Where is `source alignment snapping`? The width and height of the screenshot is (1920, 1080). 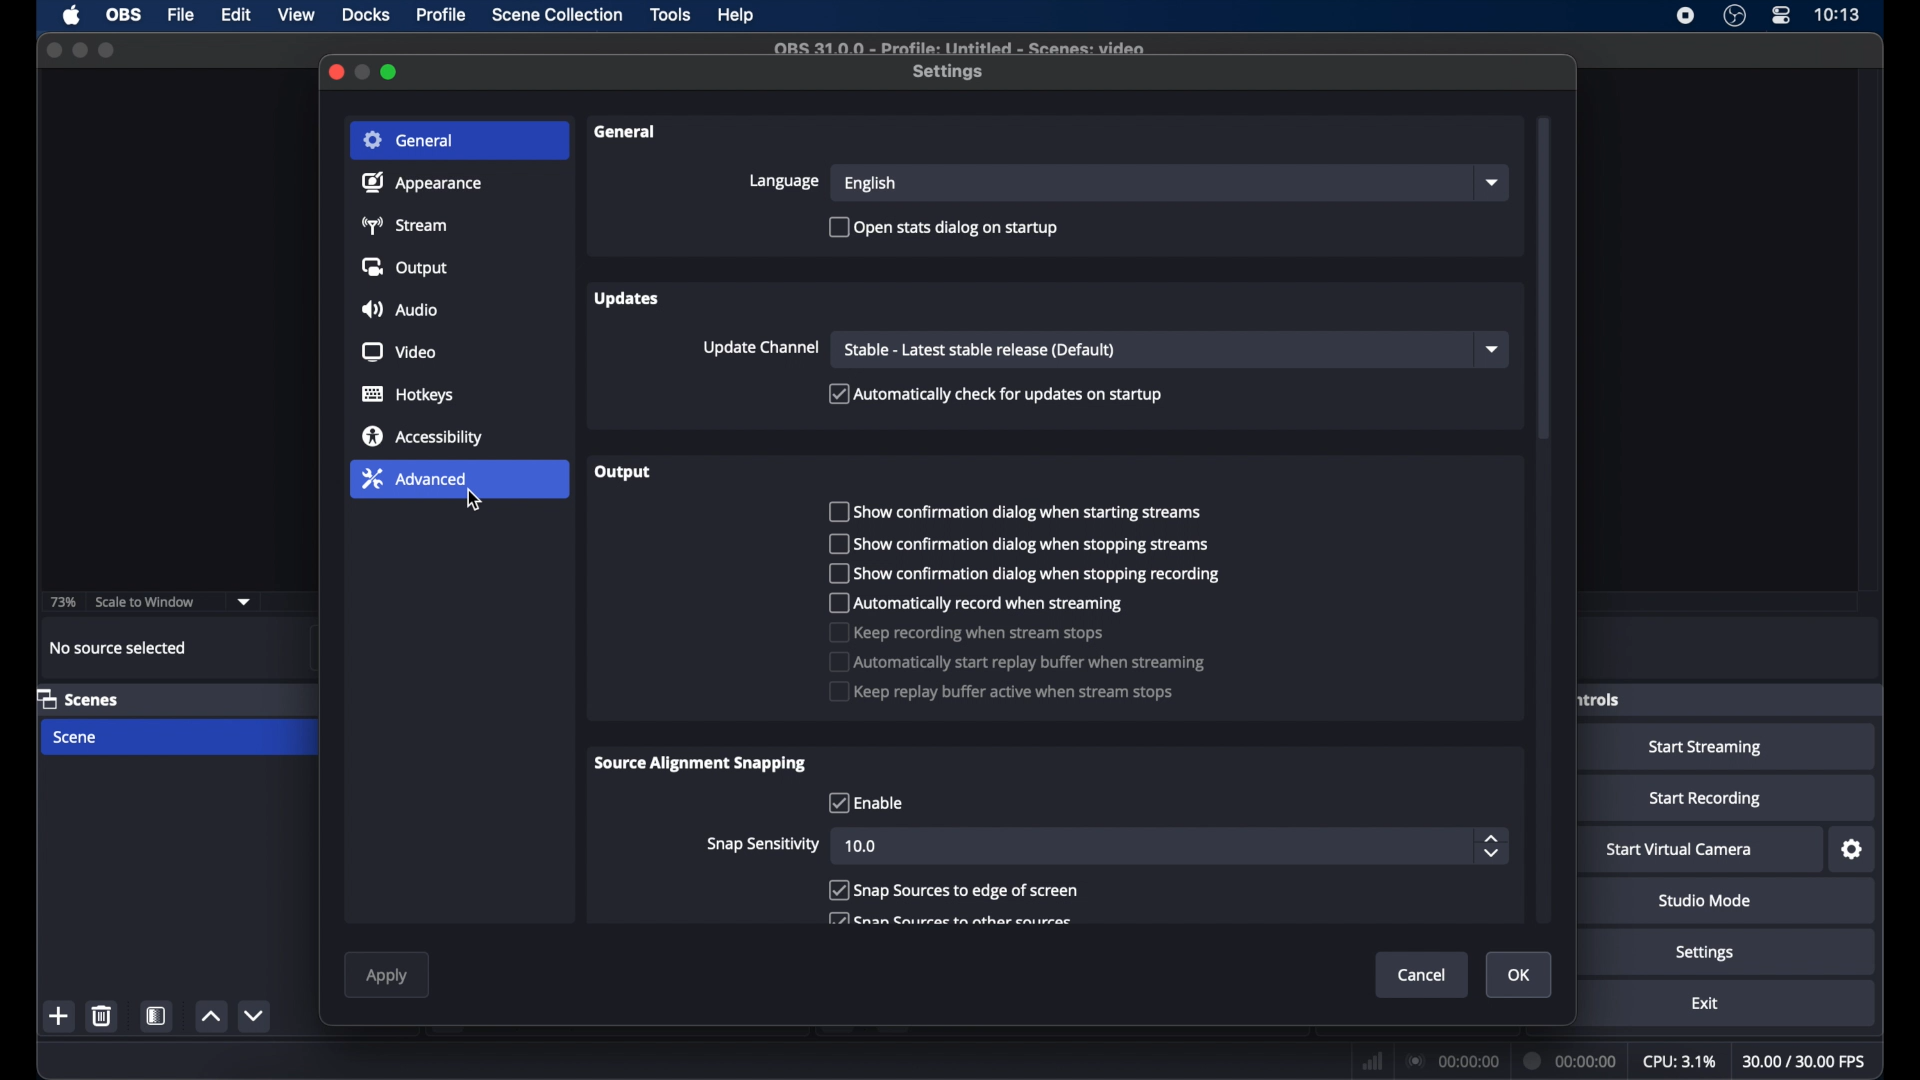 source alignment snapping is located at coordinates (702, 763).